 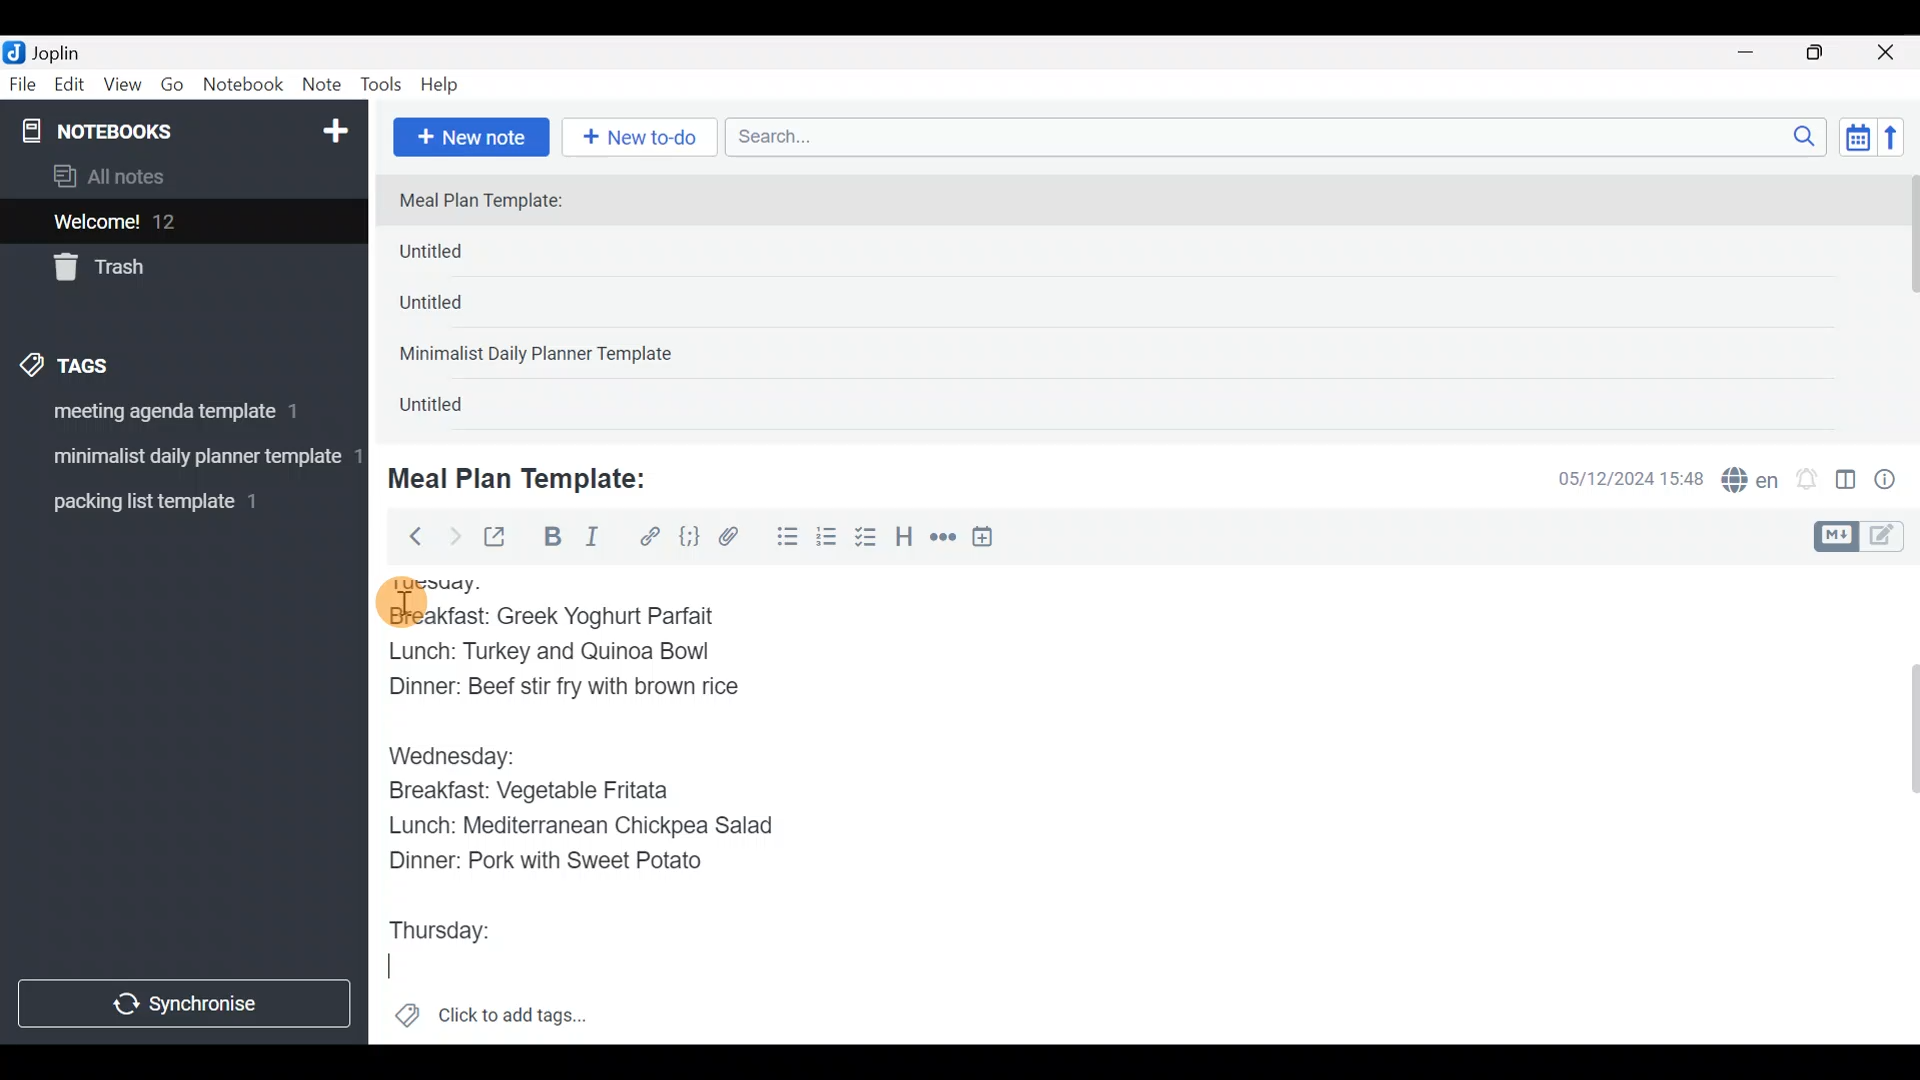 I want to click on Tag 2, so click(x=183, y=459).